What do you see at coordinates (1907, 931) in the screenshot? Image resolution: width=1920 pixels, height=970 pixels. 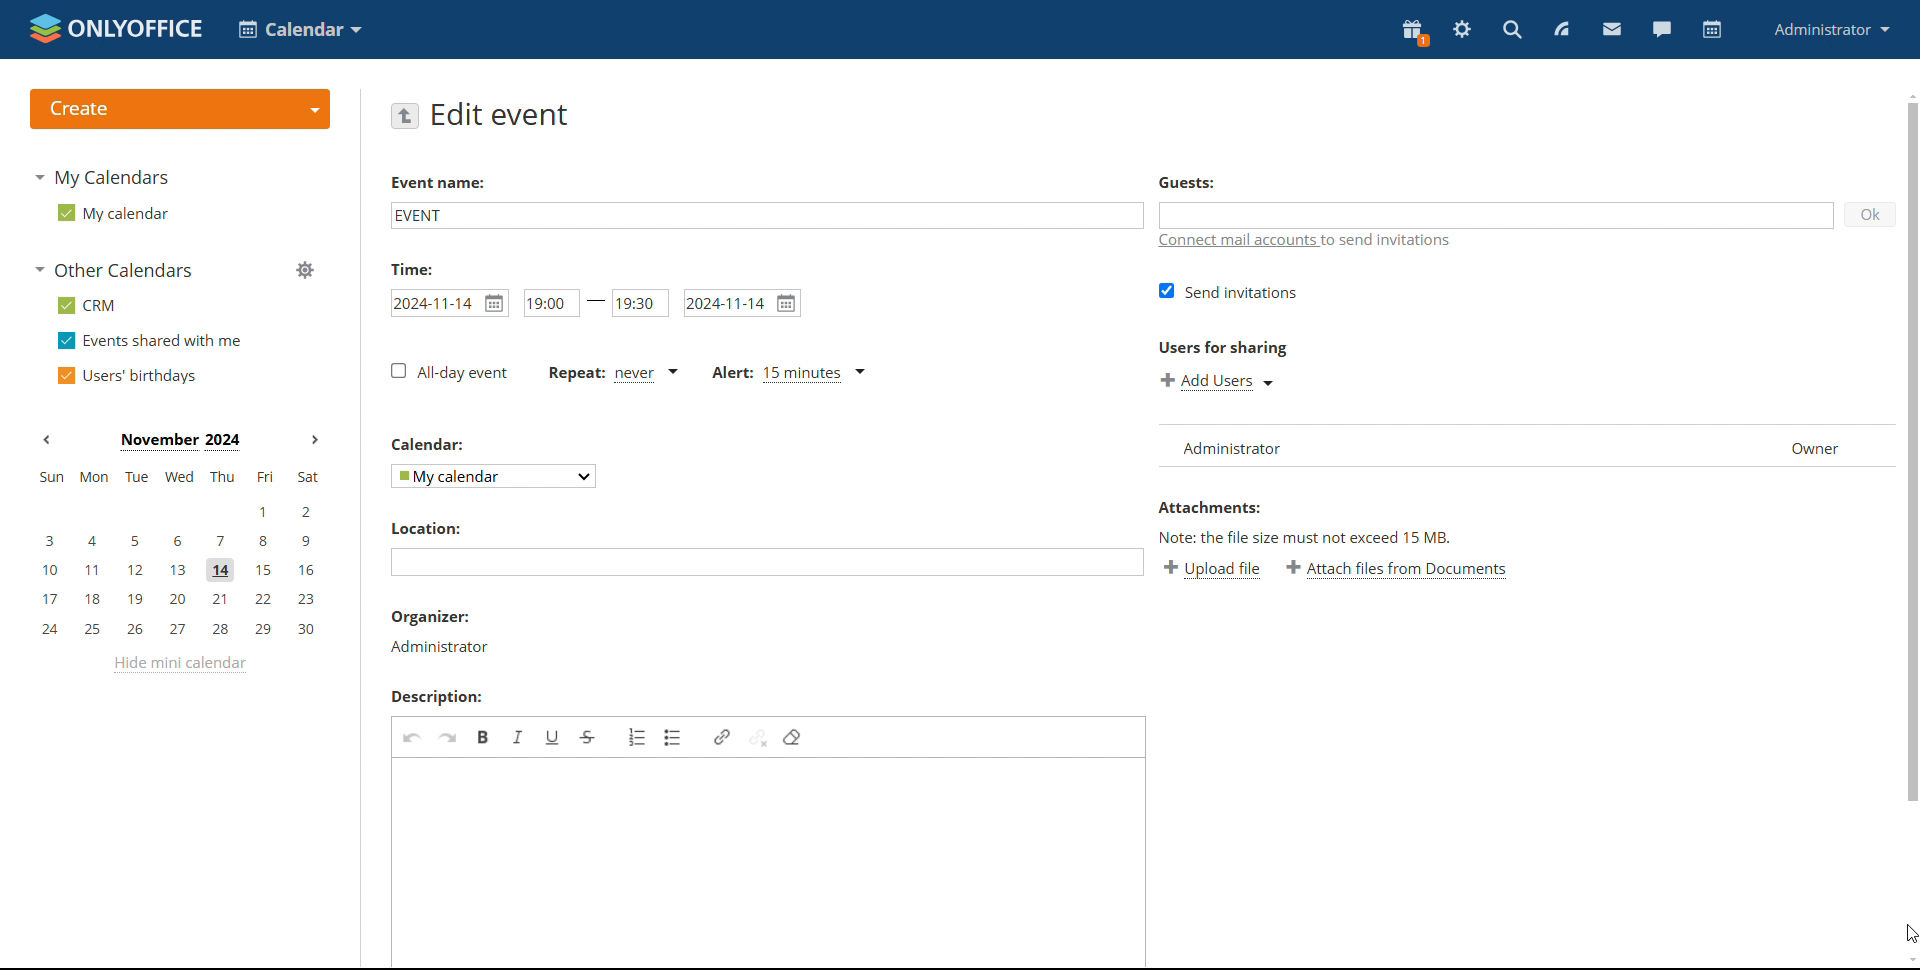 I see `cursor` at bounding box center [1907, 931].